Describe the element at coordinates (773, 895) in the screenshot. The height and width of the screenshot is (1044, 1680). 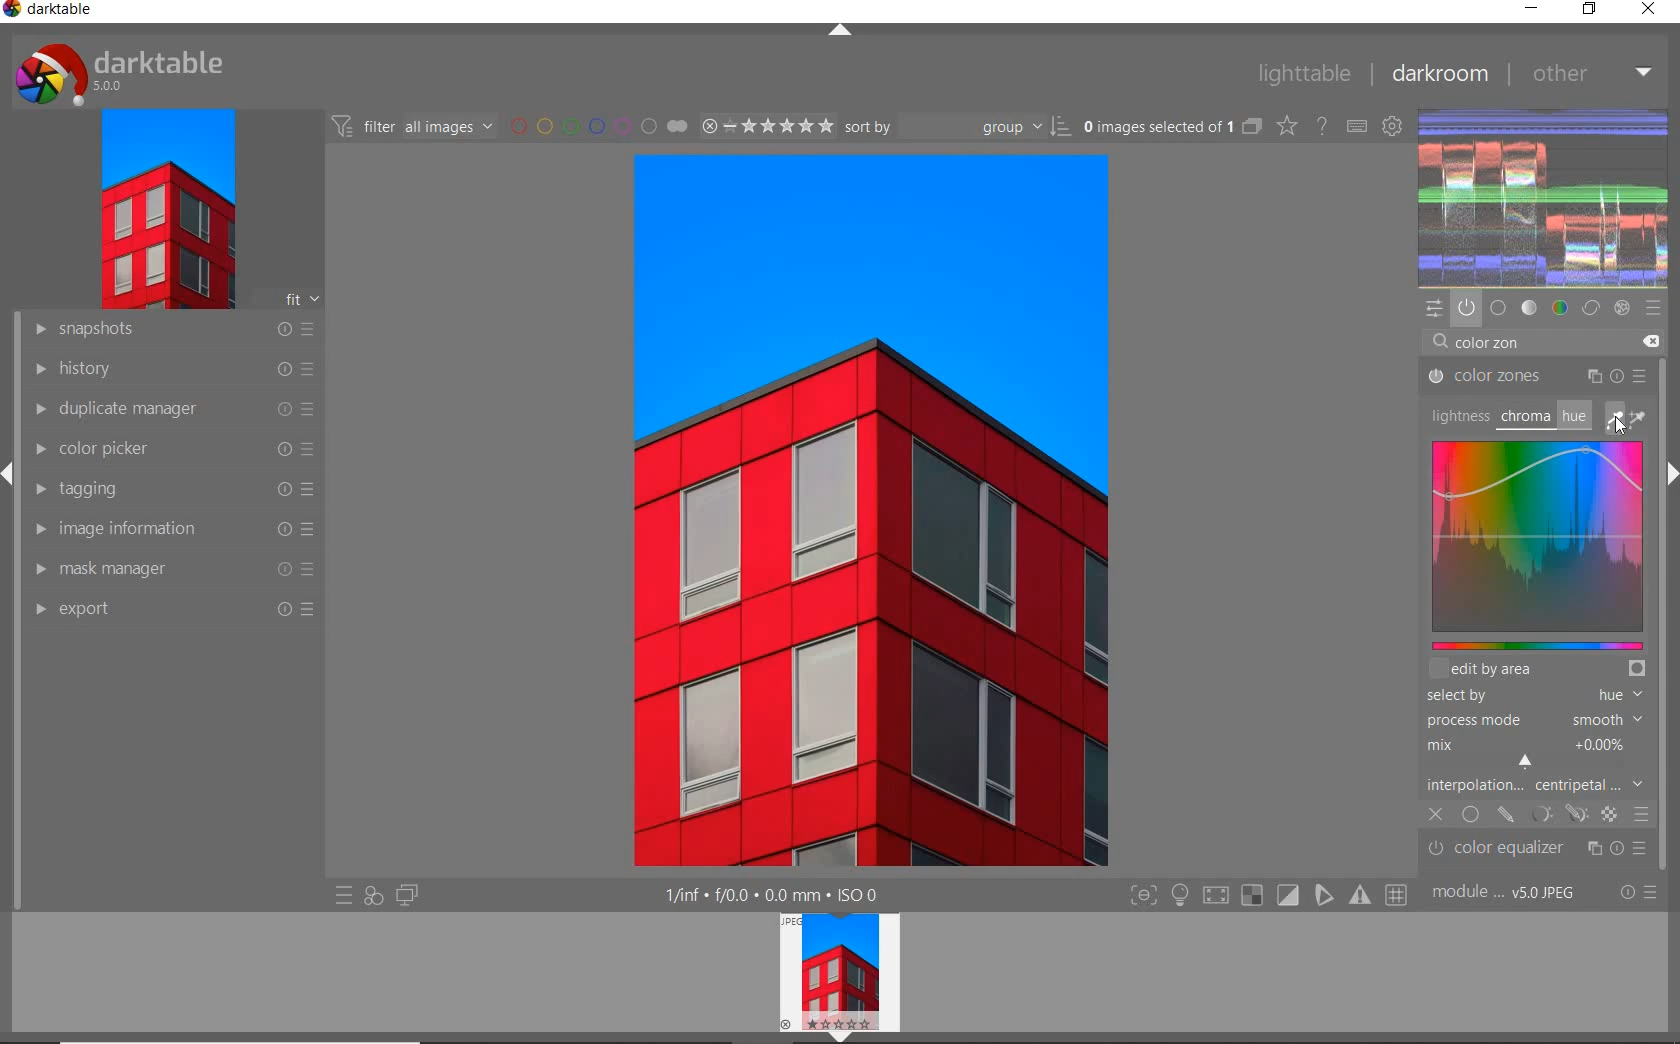
I see `display information` at that location.